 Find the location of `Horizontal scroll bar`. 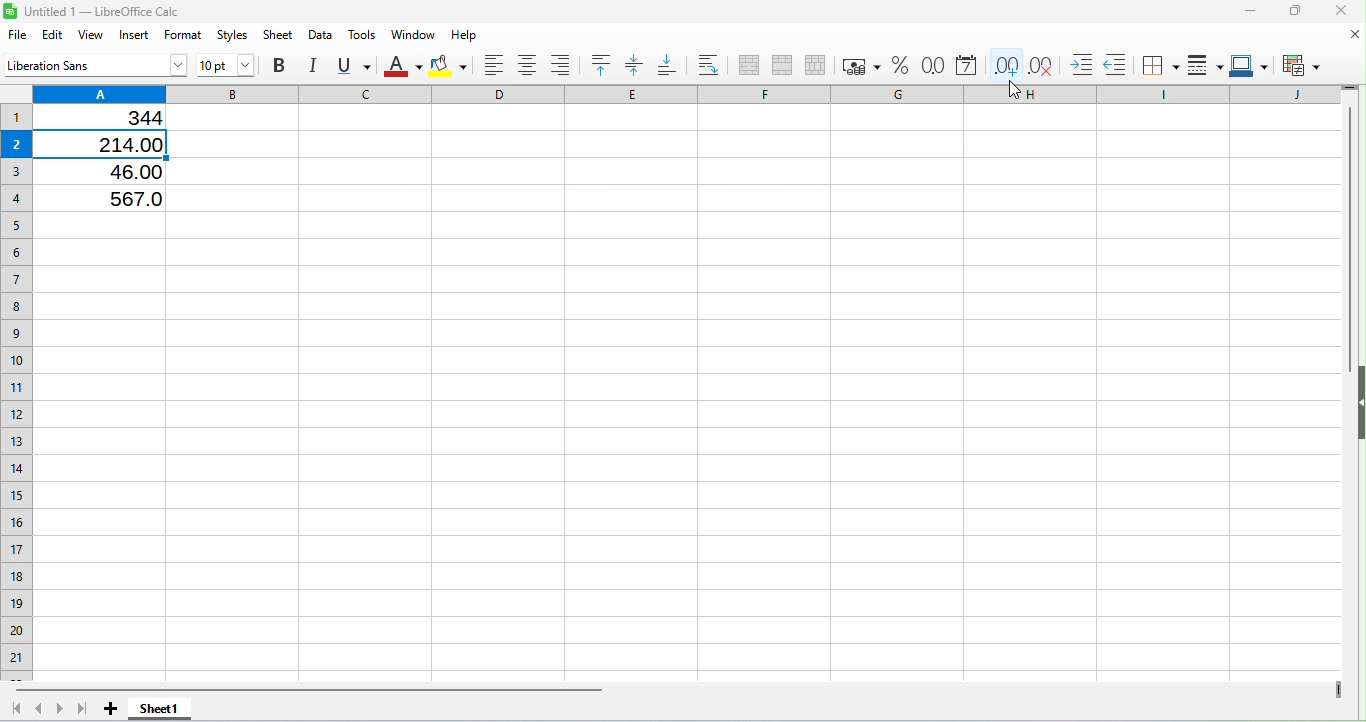

Horizontal scroll bar is located at coordinates (673, 689).